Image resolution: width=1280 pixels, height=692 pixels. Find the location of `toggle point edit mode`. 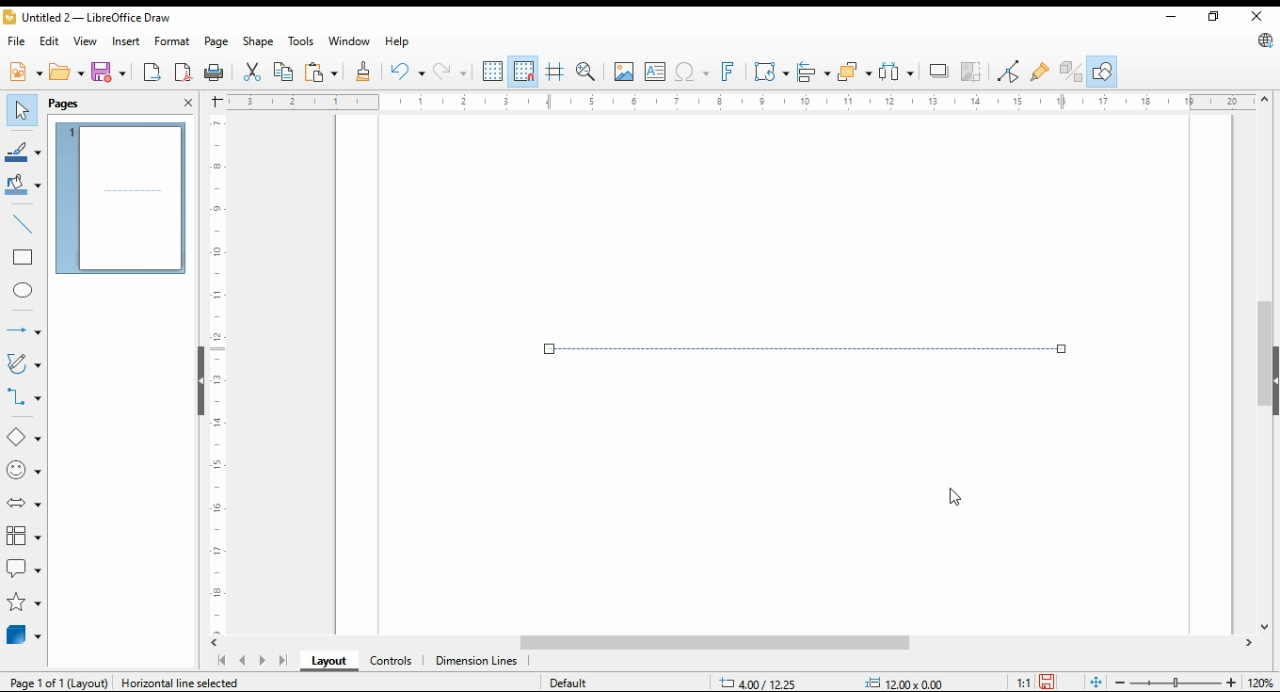

toggle point edit mode is located at coordinates (1009, 71).